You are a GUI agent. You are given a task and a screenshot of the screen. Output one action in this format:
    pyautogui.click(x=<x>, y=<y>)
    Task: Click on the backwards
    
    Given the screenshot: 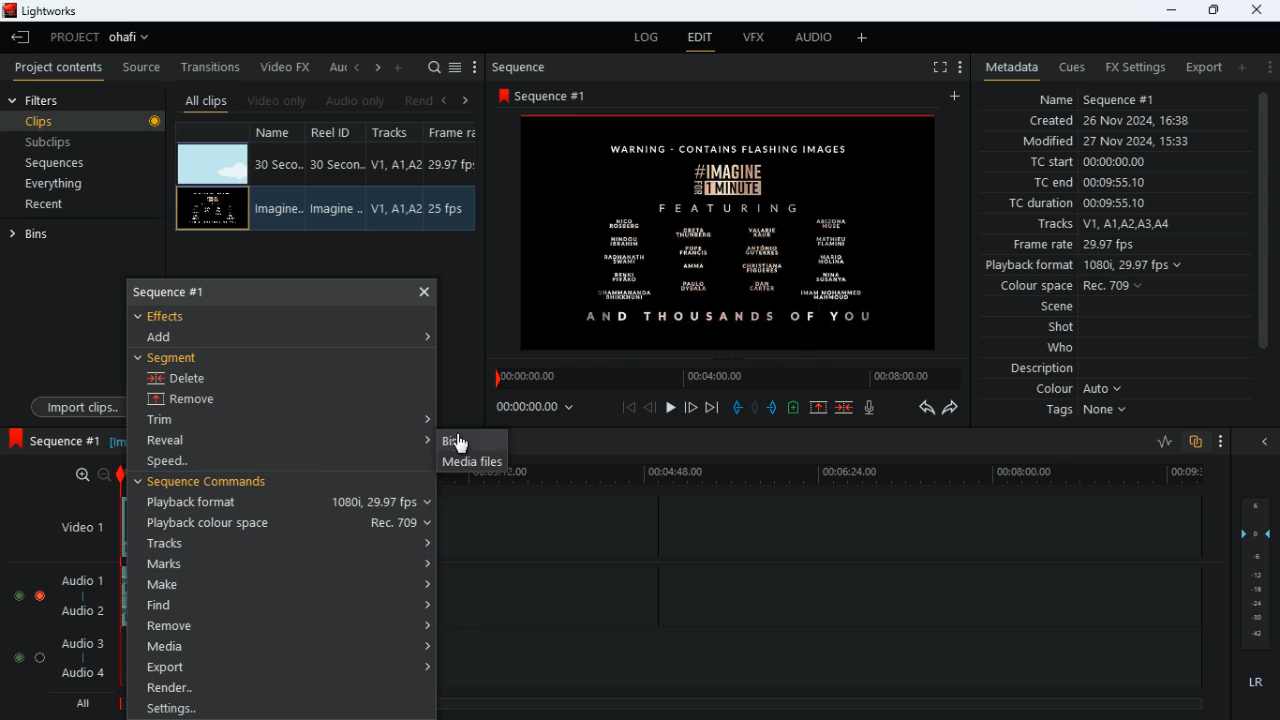 What is the action you would take?
    pyautogui.click(x=924, y=408)
    